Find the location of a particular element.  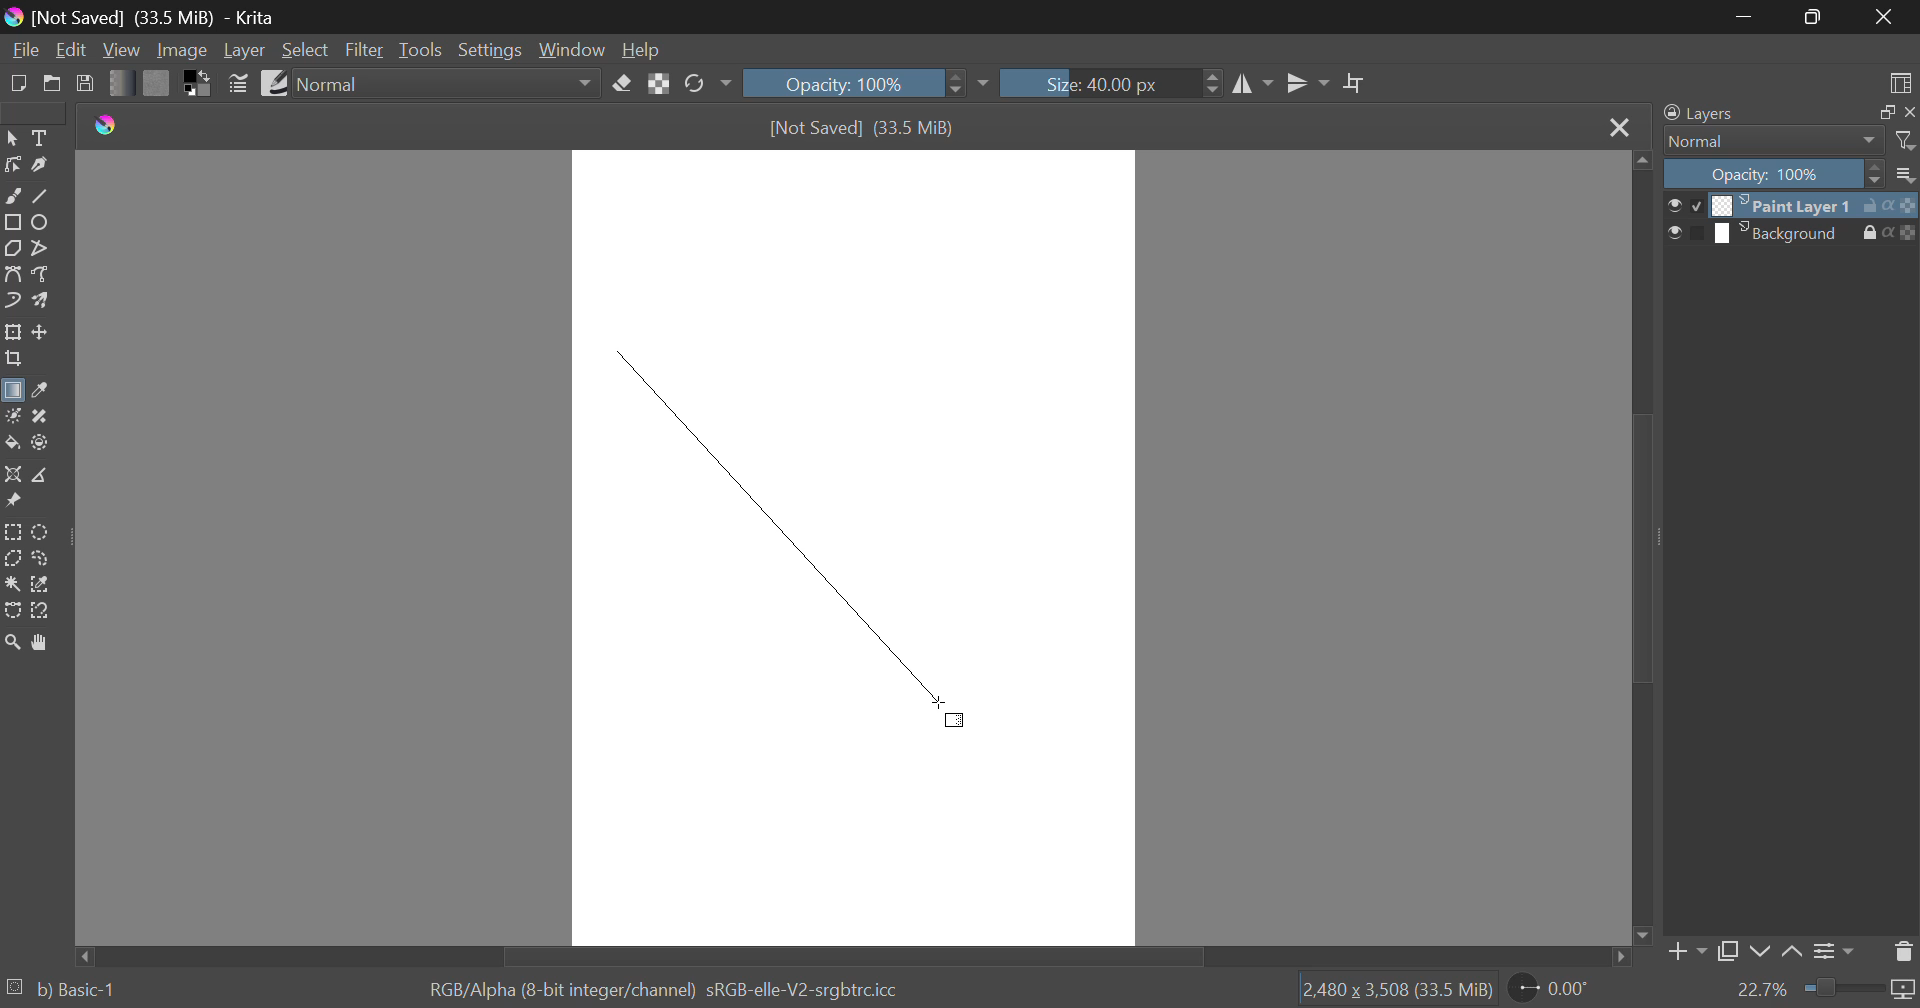

Calligraphic Line is located at coordinates (38, 165).